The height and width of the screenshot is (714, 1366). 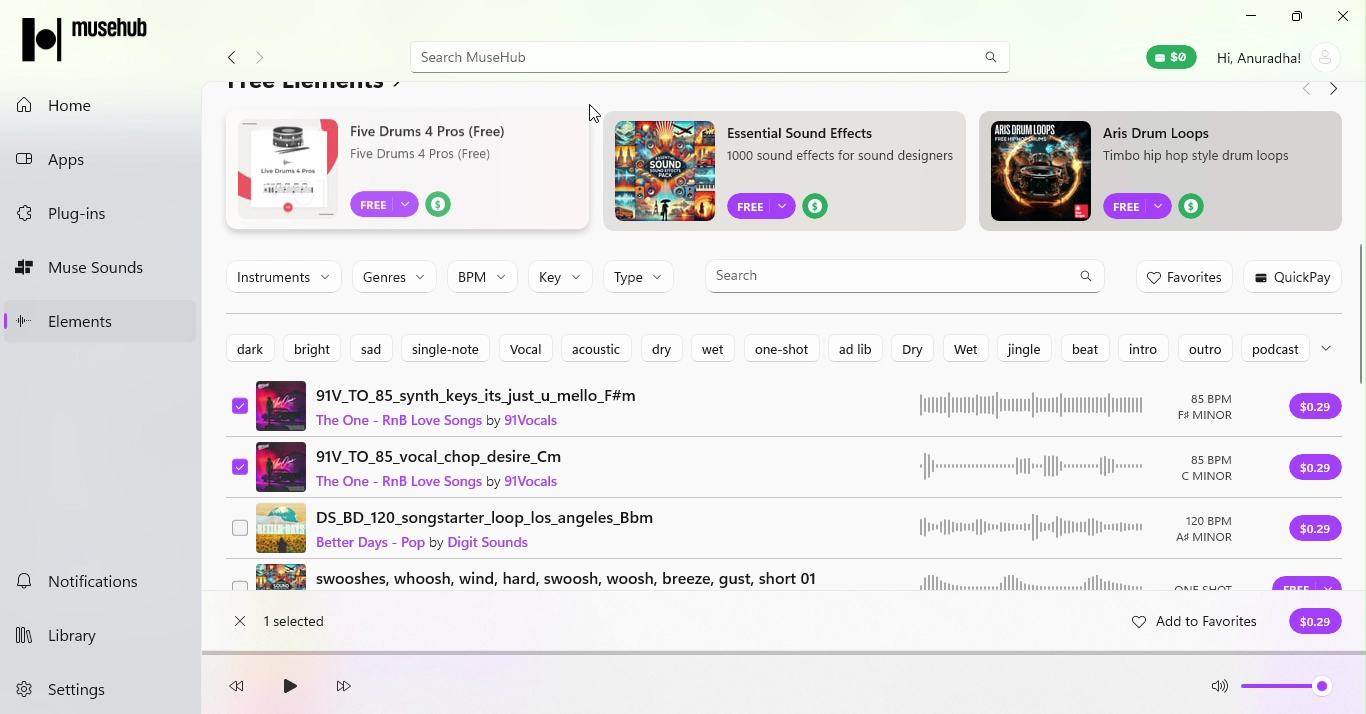 What do you see at coordinates (105, 215) in the screenshot?
I see `Plug-ins` at bounding box center [105, 215].